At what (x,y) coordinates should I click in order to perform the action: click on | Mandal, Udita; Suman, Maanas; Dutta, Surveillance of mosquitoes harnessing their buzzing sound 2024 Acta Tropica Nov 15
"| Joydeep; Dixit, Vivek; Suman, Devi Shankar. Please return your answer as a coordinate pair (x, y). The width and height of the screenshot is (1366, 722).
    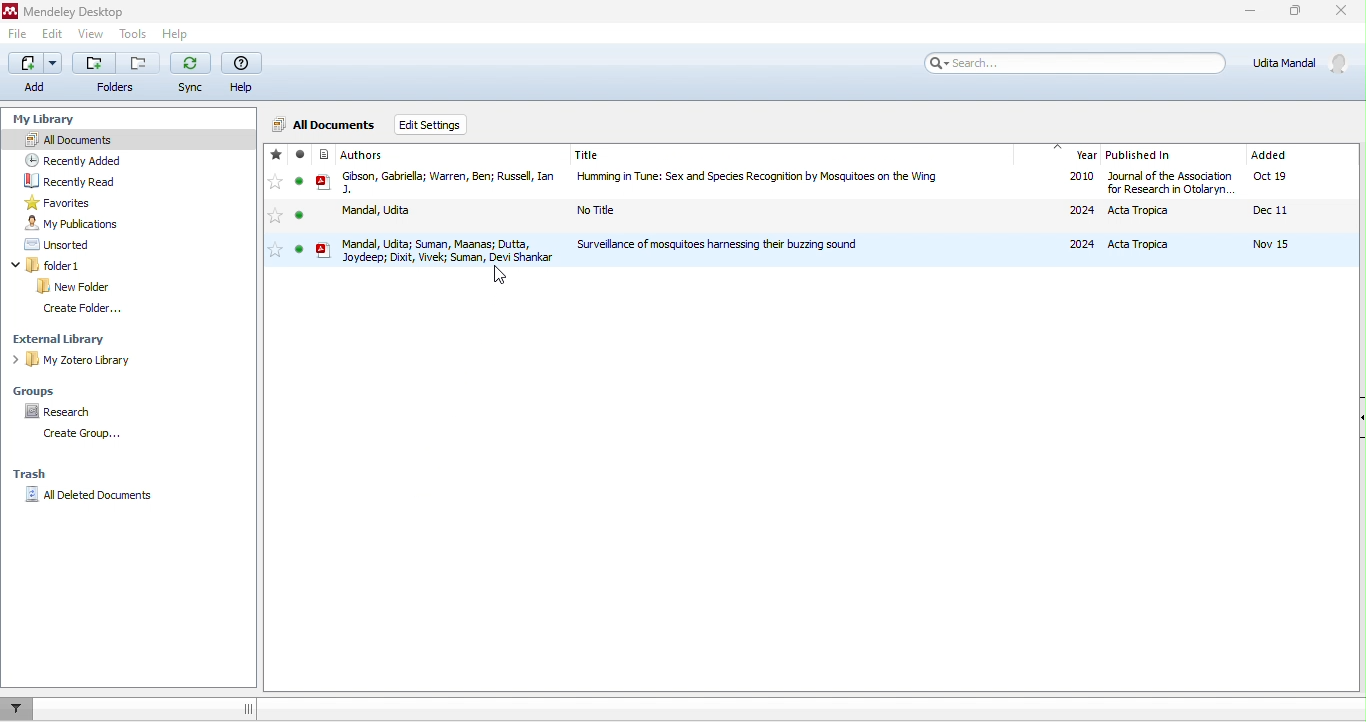
    Looking at the image, I should click on (808, 252).